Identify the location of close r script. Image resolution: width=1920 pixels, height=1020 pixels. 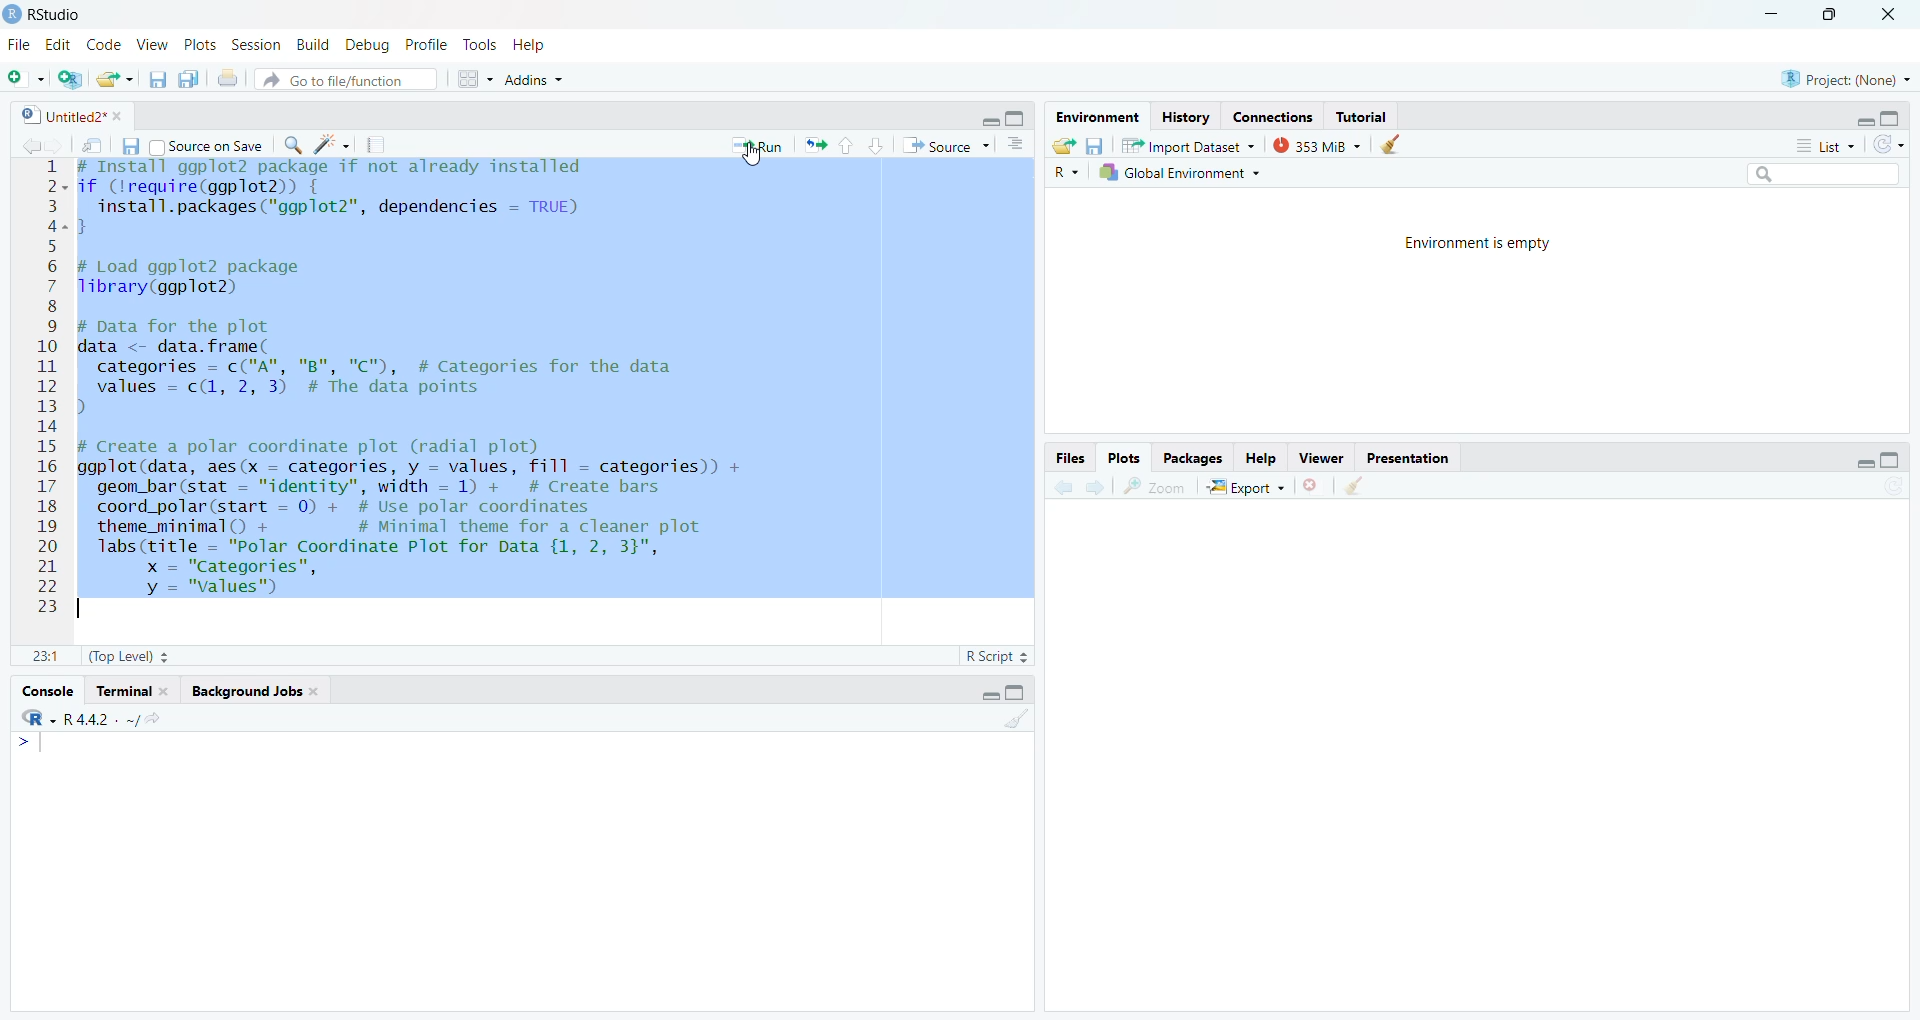
(983, 119).